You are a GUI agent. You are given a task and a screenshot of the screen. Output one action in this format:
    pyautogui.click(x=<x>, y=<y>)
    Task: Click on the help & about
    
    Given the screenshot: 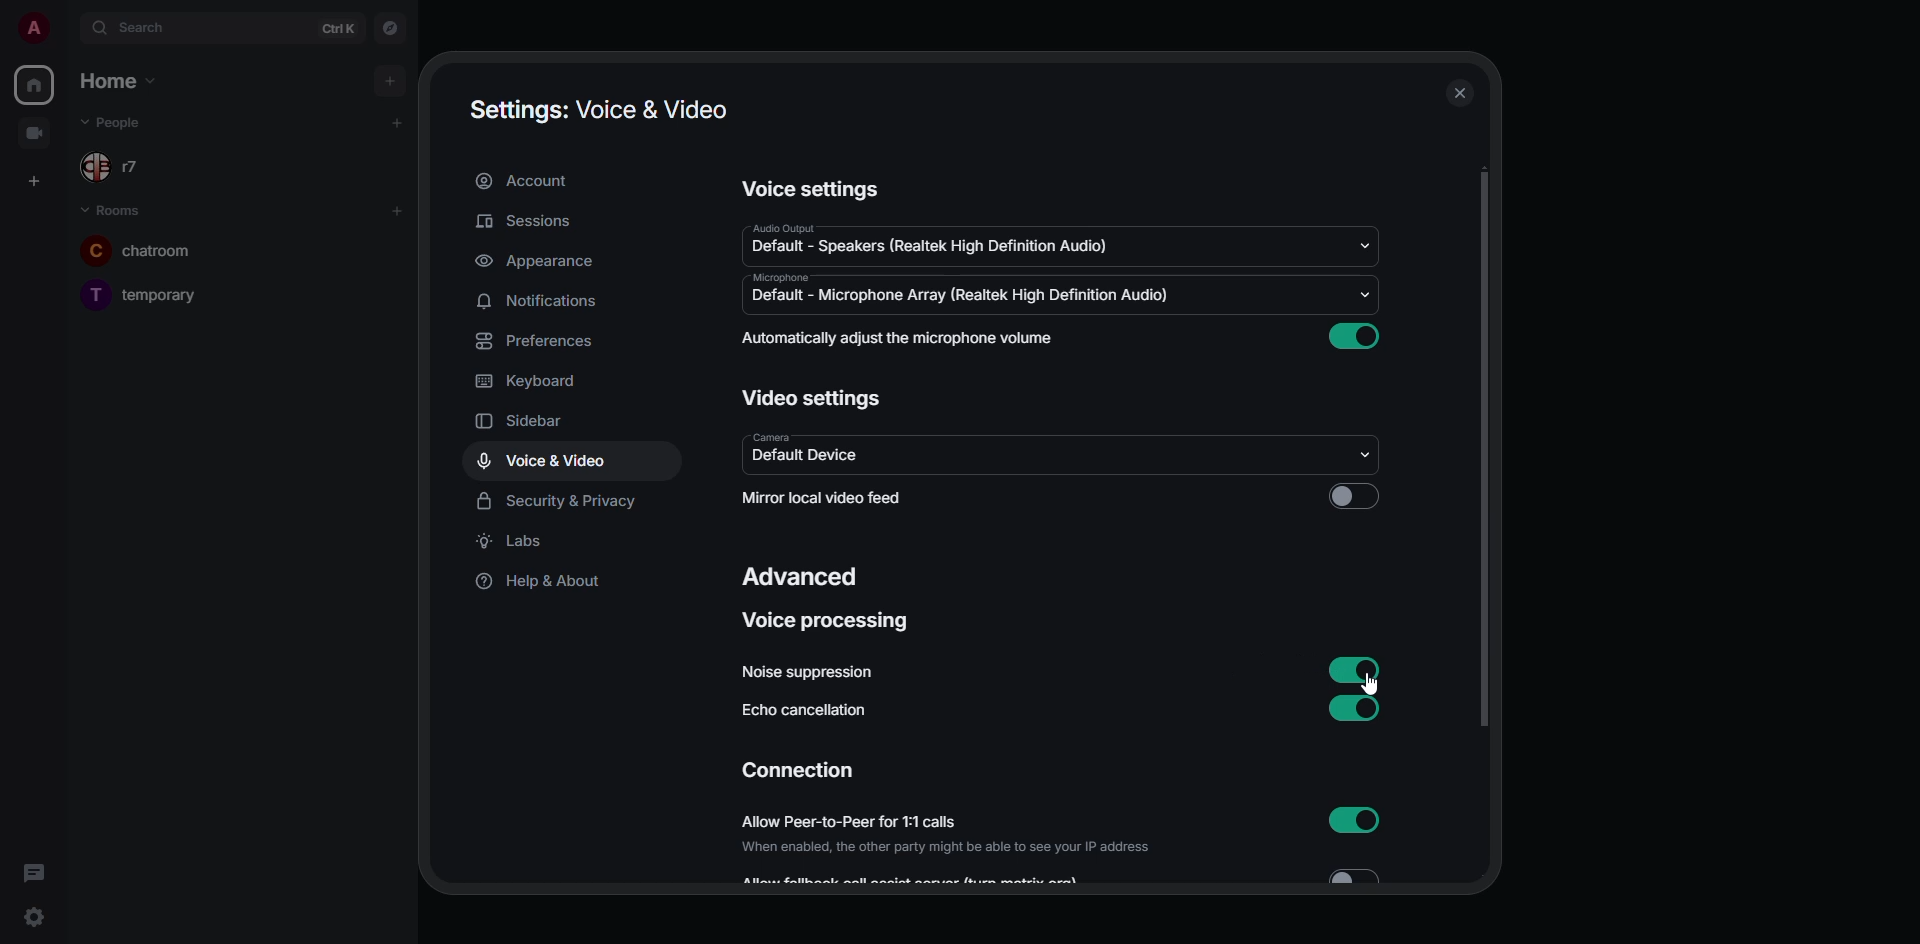 What is the action you would take?
    pyautogui.click(x=536, y=583)
    